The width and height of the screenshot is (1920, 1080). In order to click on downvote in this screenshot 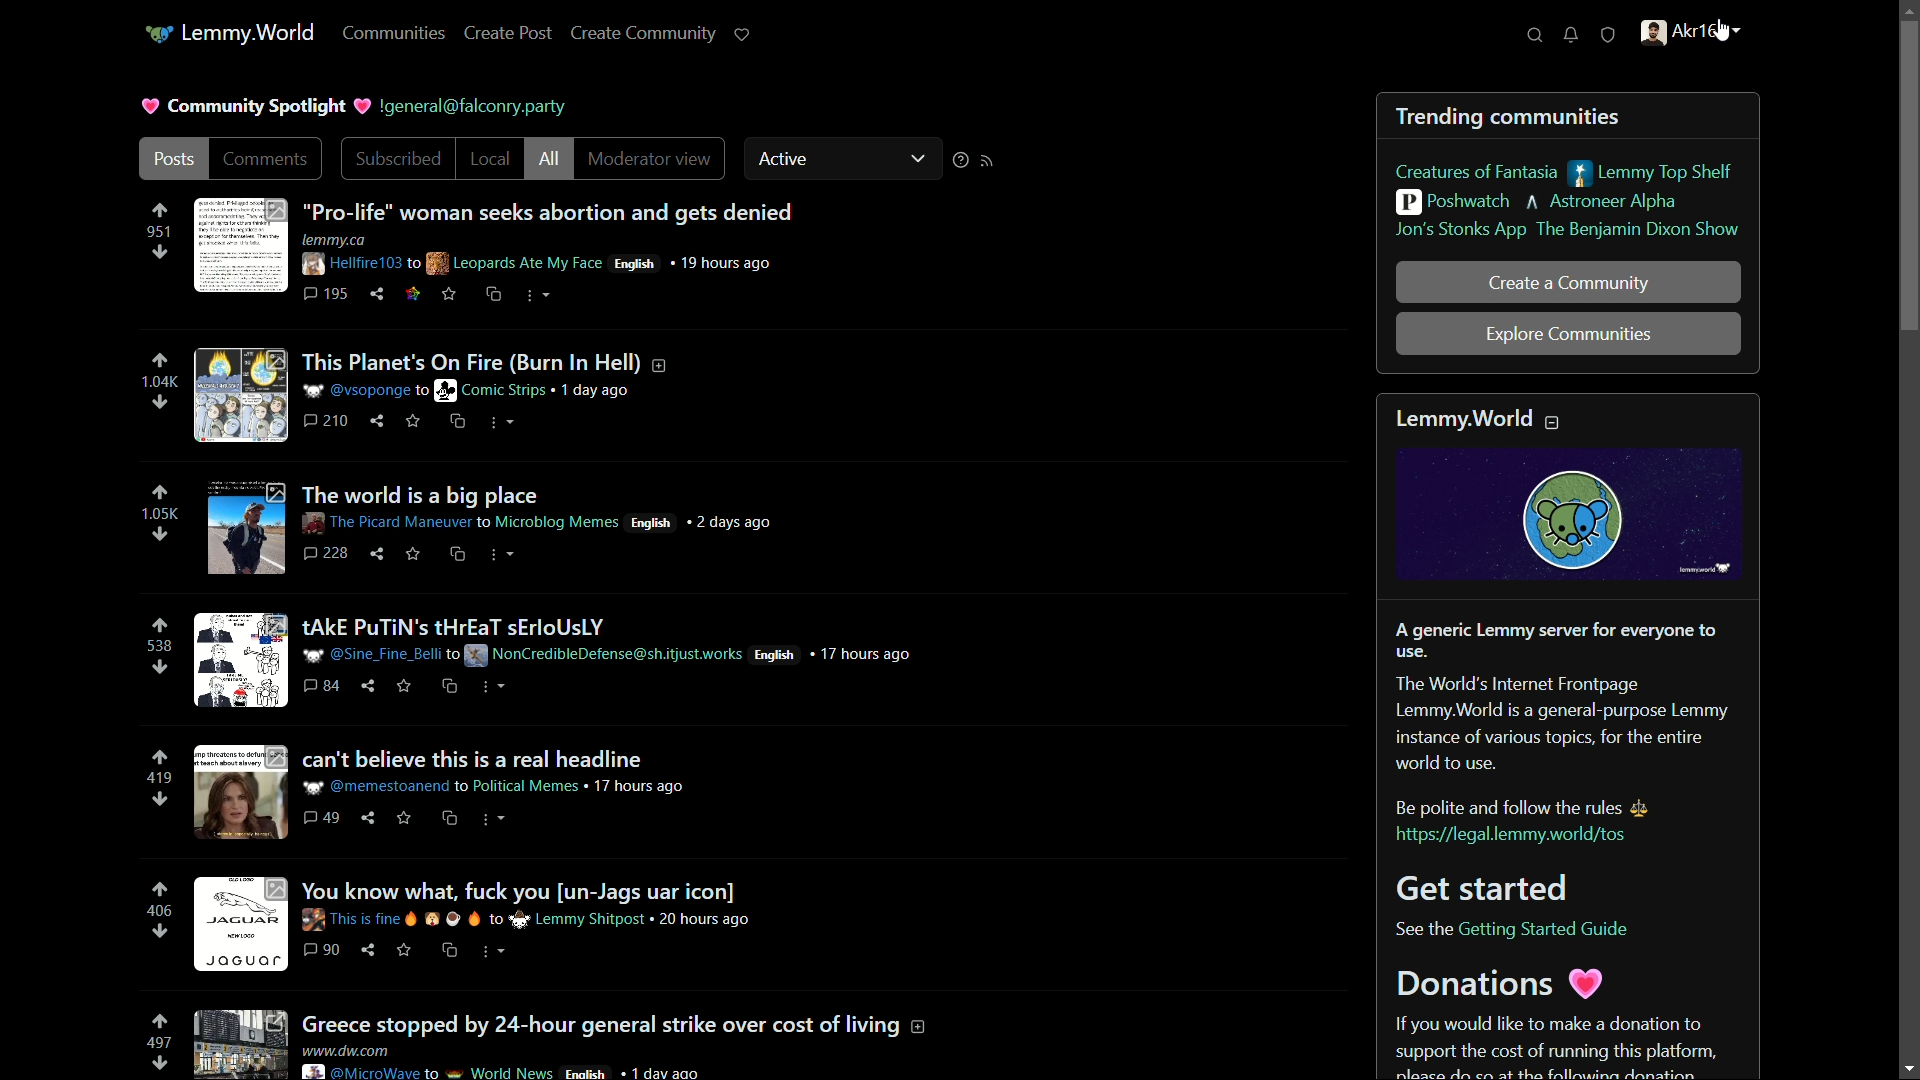, I will do `click(160, 536)`.